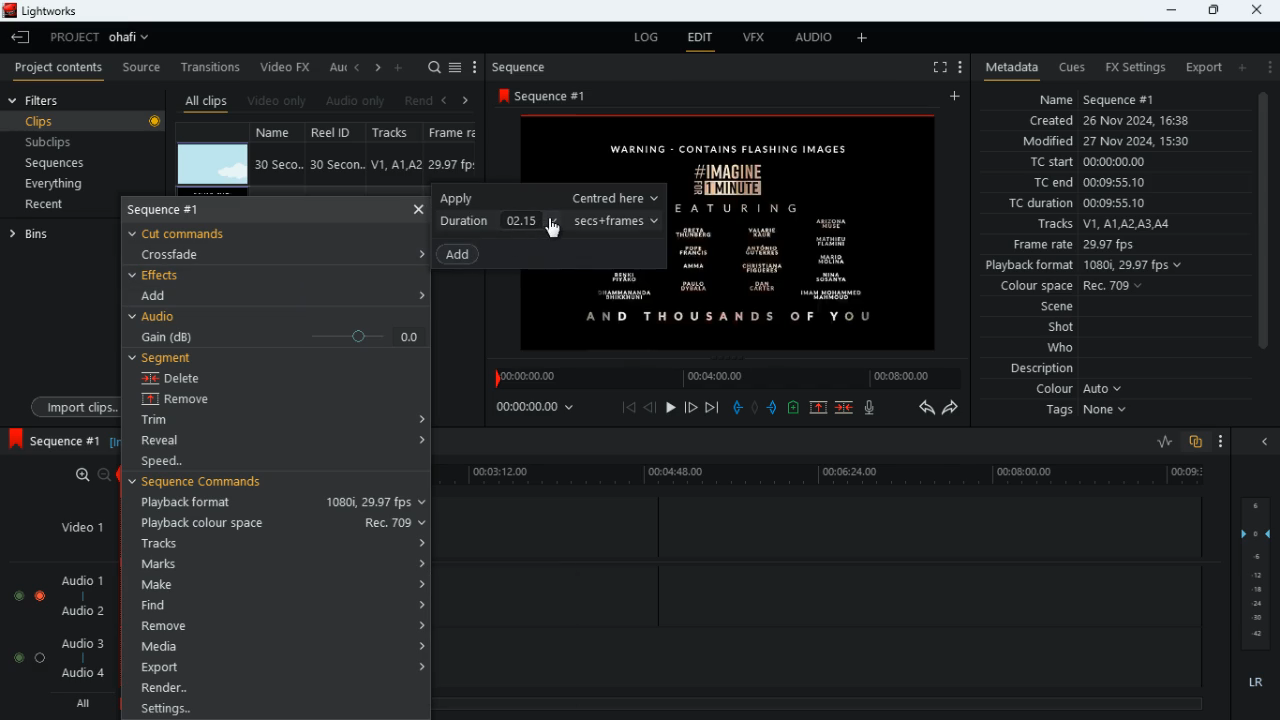 Image resolution: width=1280 pixels, height=720 pixels. What do you see at coordinates (1134, 66) in the screenshot?
I see `fx settings` at bounding box center [1134, 66].